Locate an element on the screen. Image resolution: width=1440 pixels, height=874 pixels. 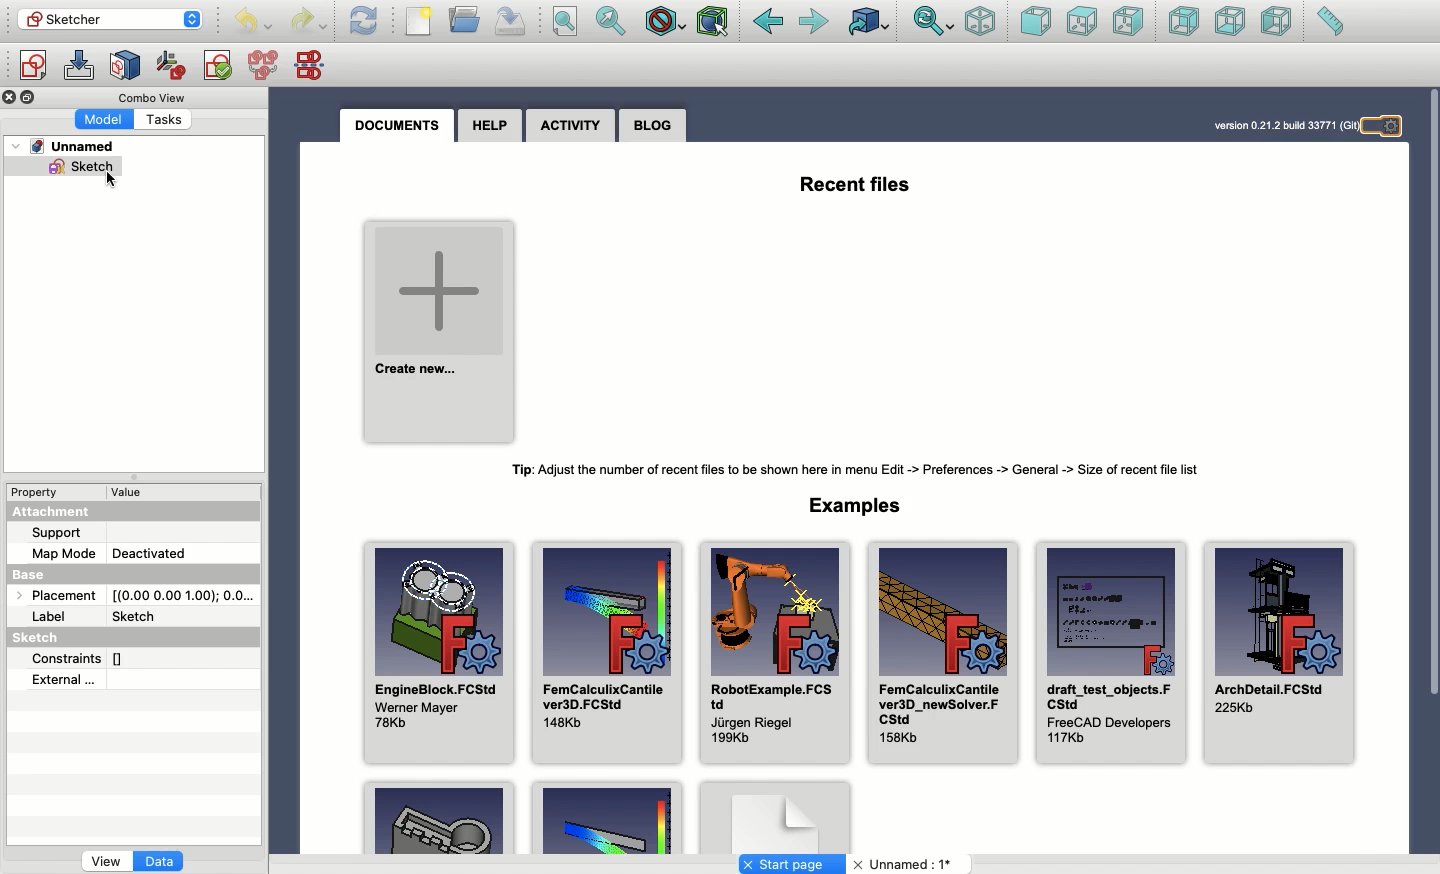
Unnamed is located at coordinates (71, 147).